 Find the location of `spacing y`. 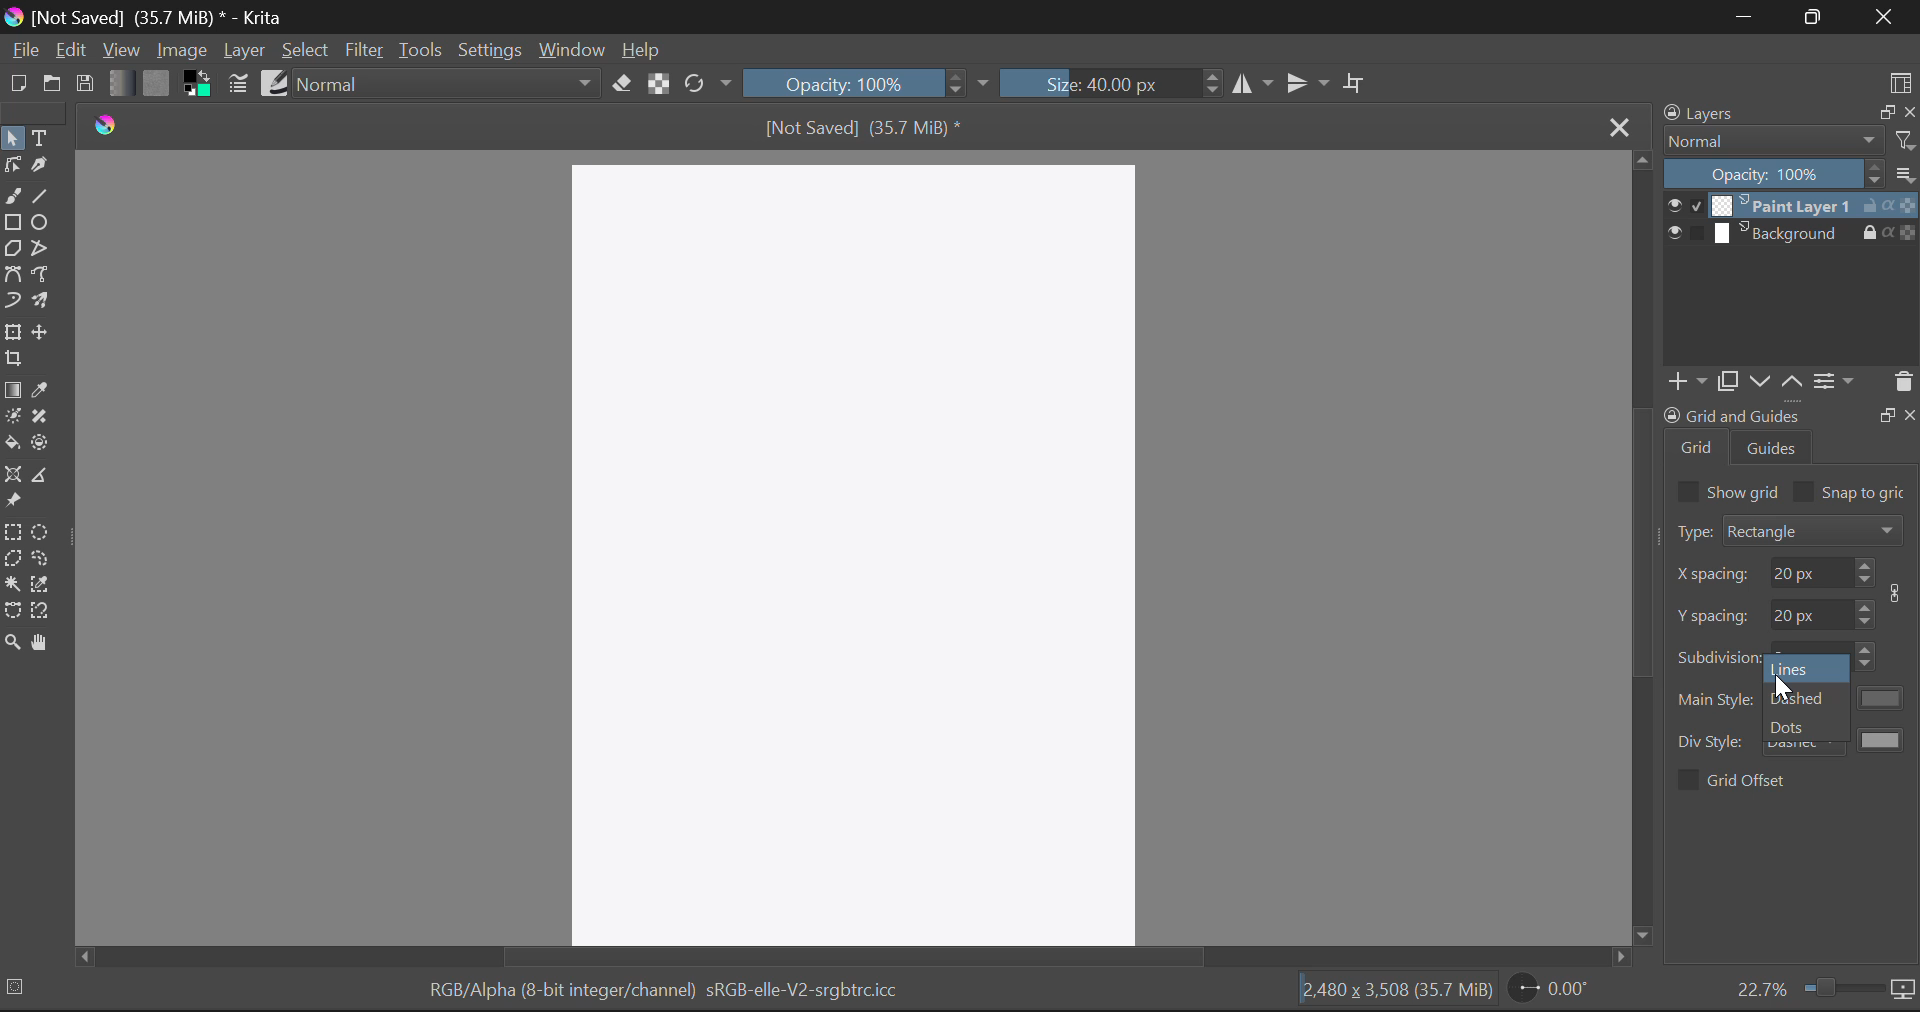

spacing y is located at coordinates (1714, 615).